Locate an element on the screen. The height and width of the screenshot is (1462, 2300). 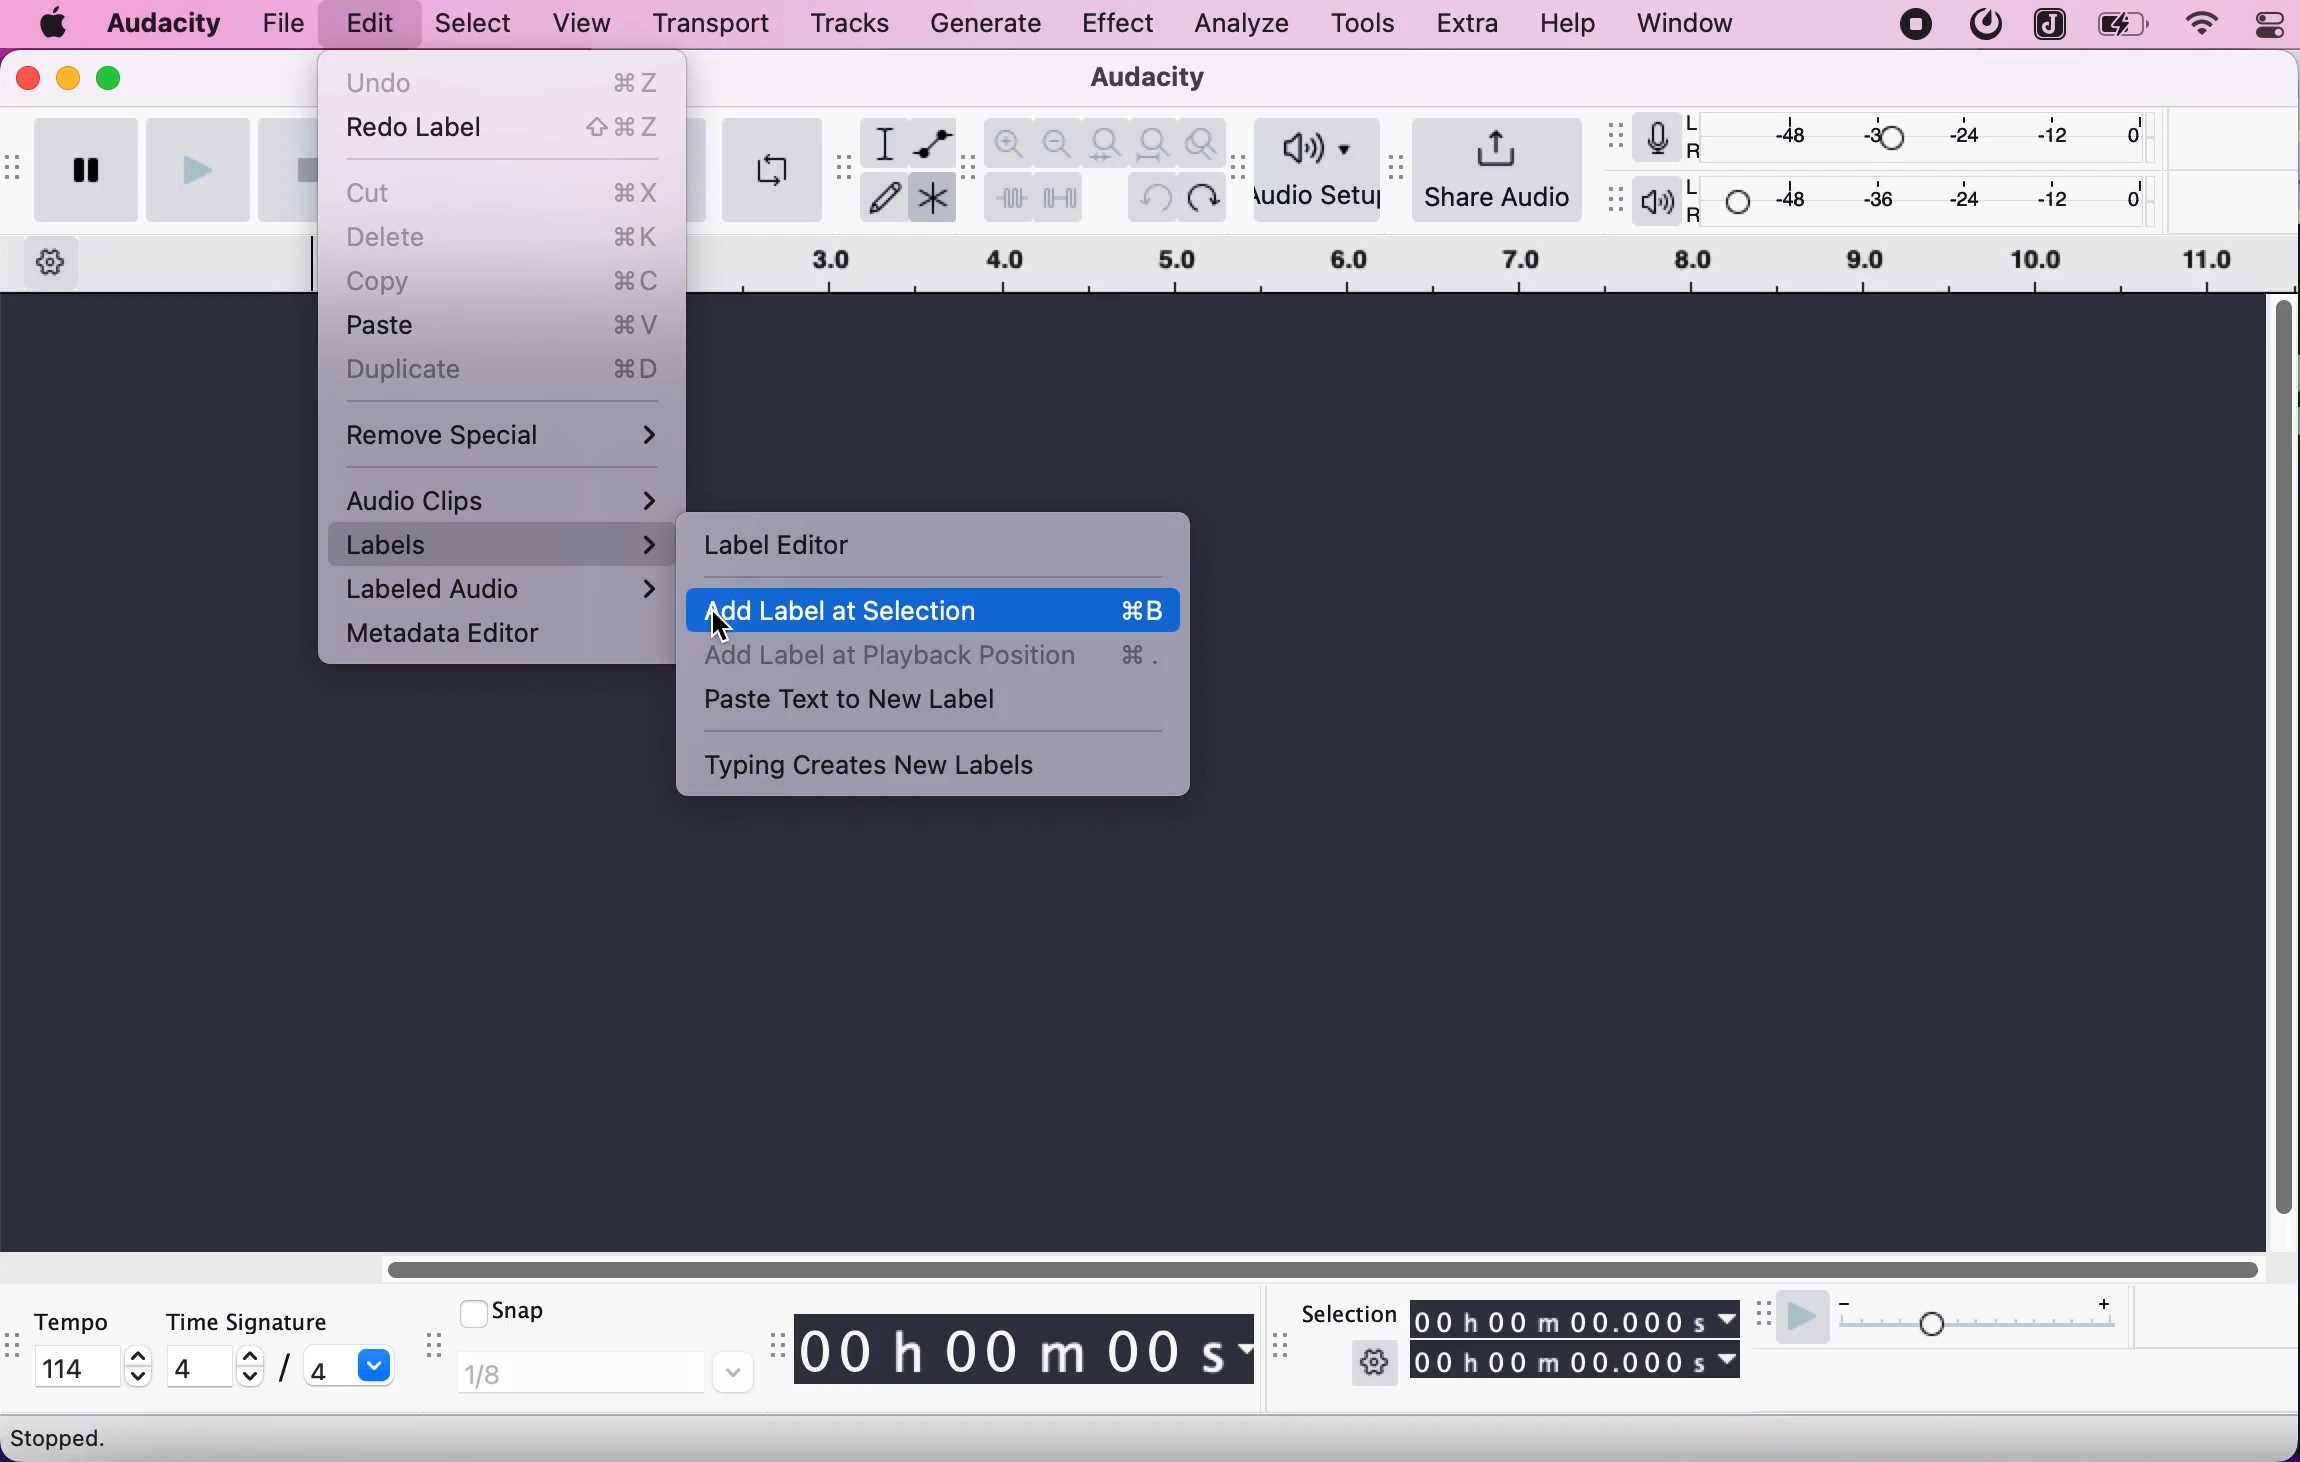
audacity tempo toolbar is located at coordinates (14, 1349).